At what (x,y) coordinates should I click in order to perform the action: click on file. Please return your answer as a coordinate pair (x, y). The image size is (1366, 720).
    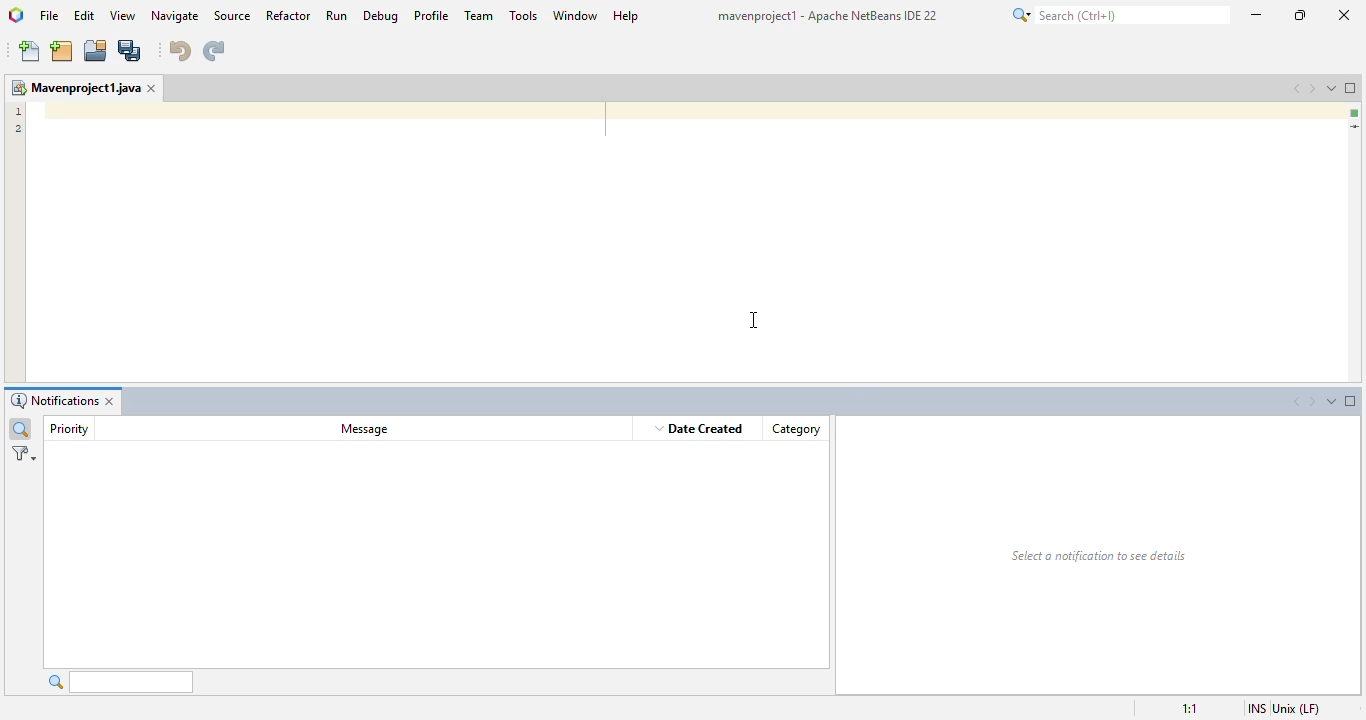
    Looking at the image, I should click on (49, 16).